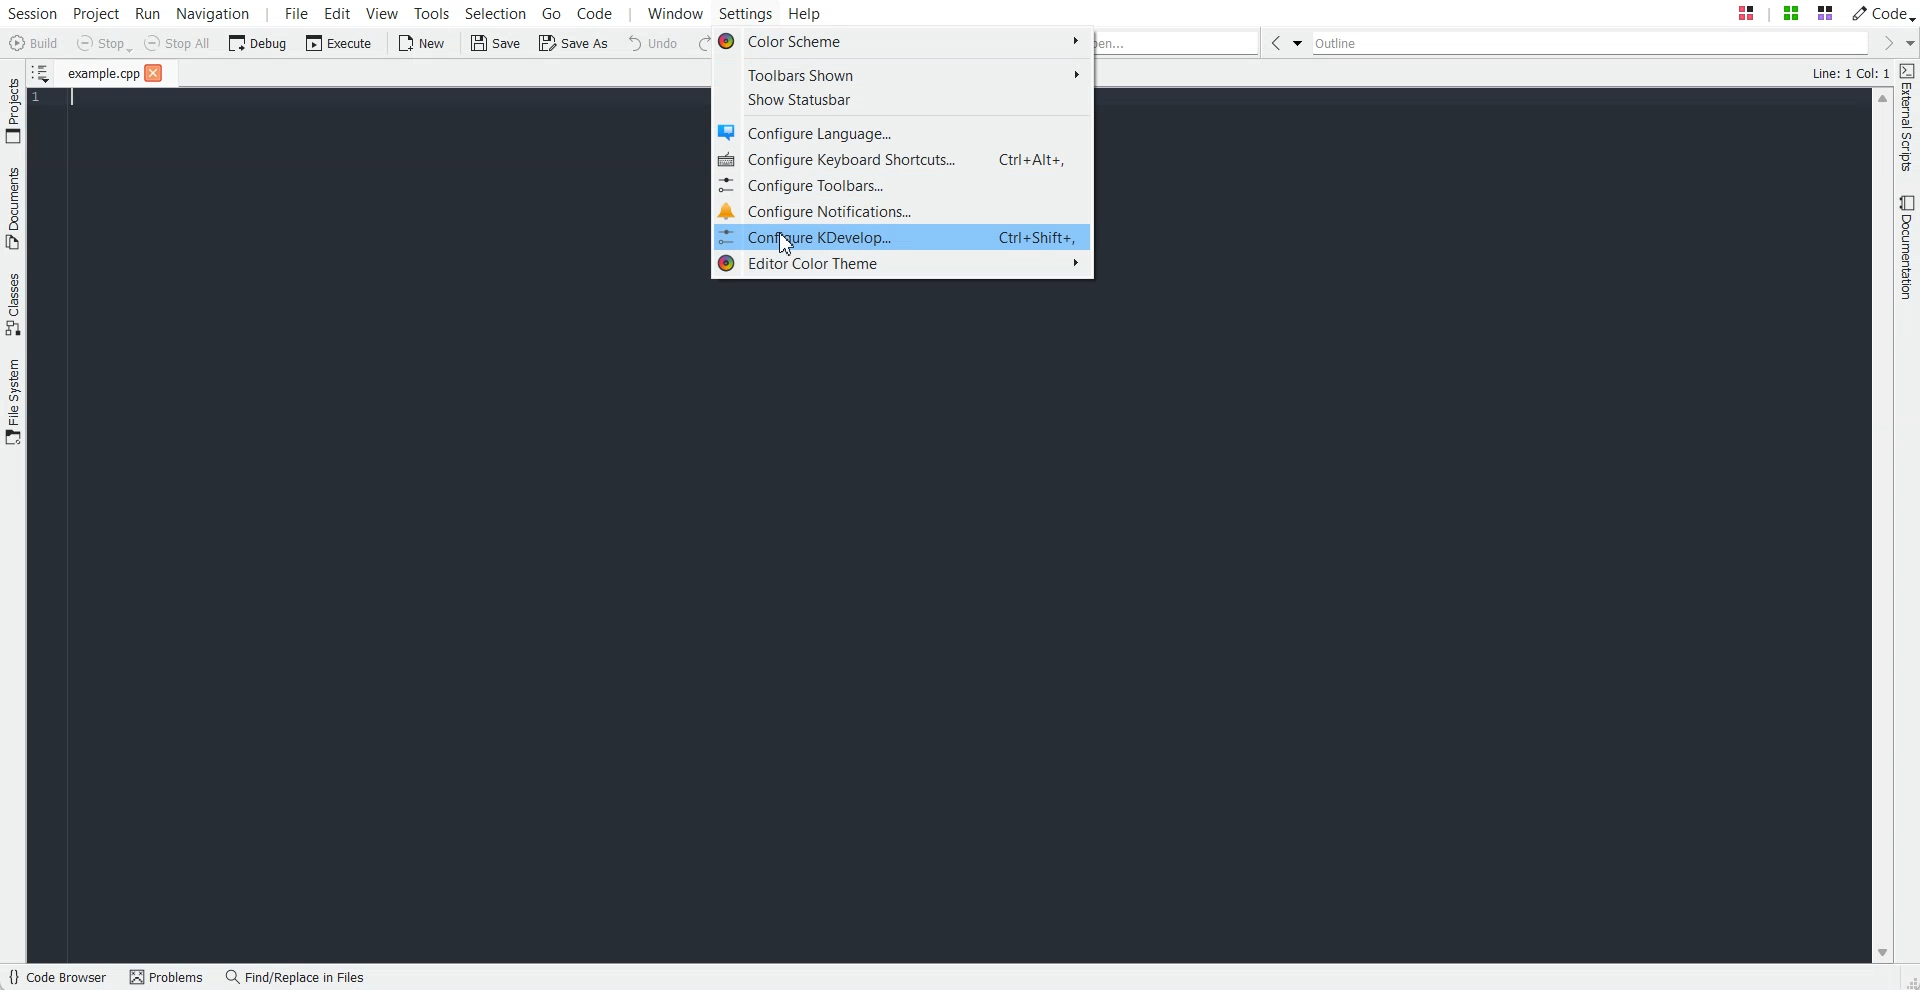 This screenshot has height=990, width=1920. What do you see at coordinates (42, 71) in the screenshot?
I see `Show sorted list` at bounding box center [42, 71].